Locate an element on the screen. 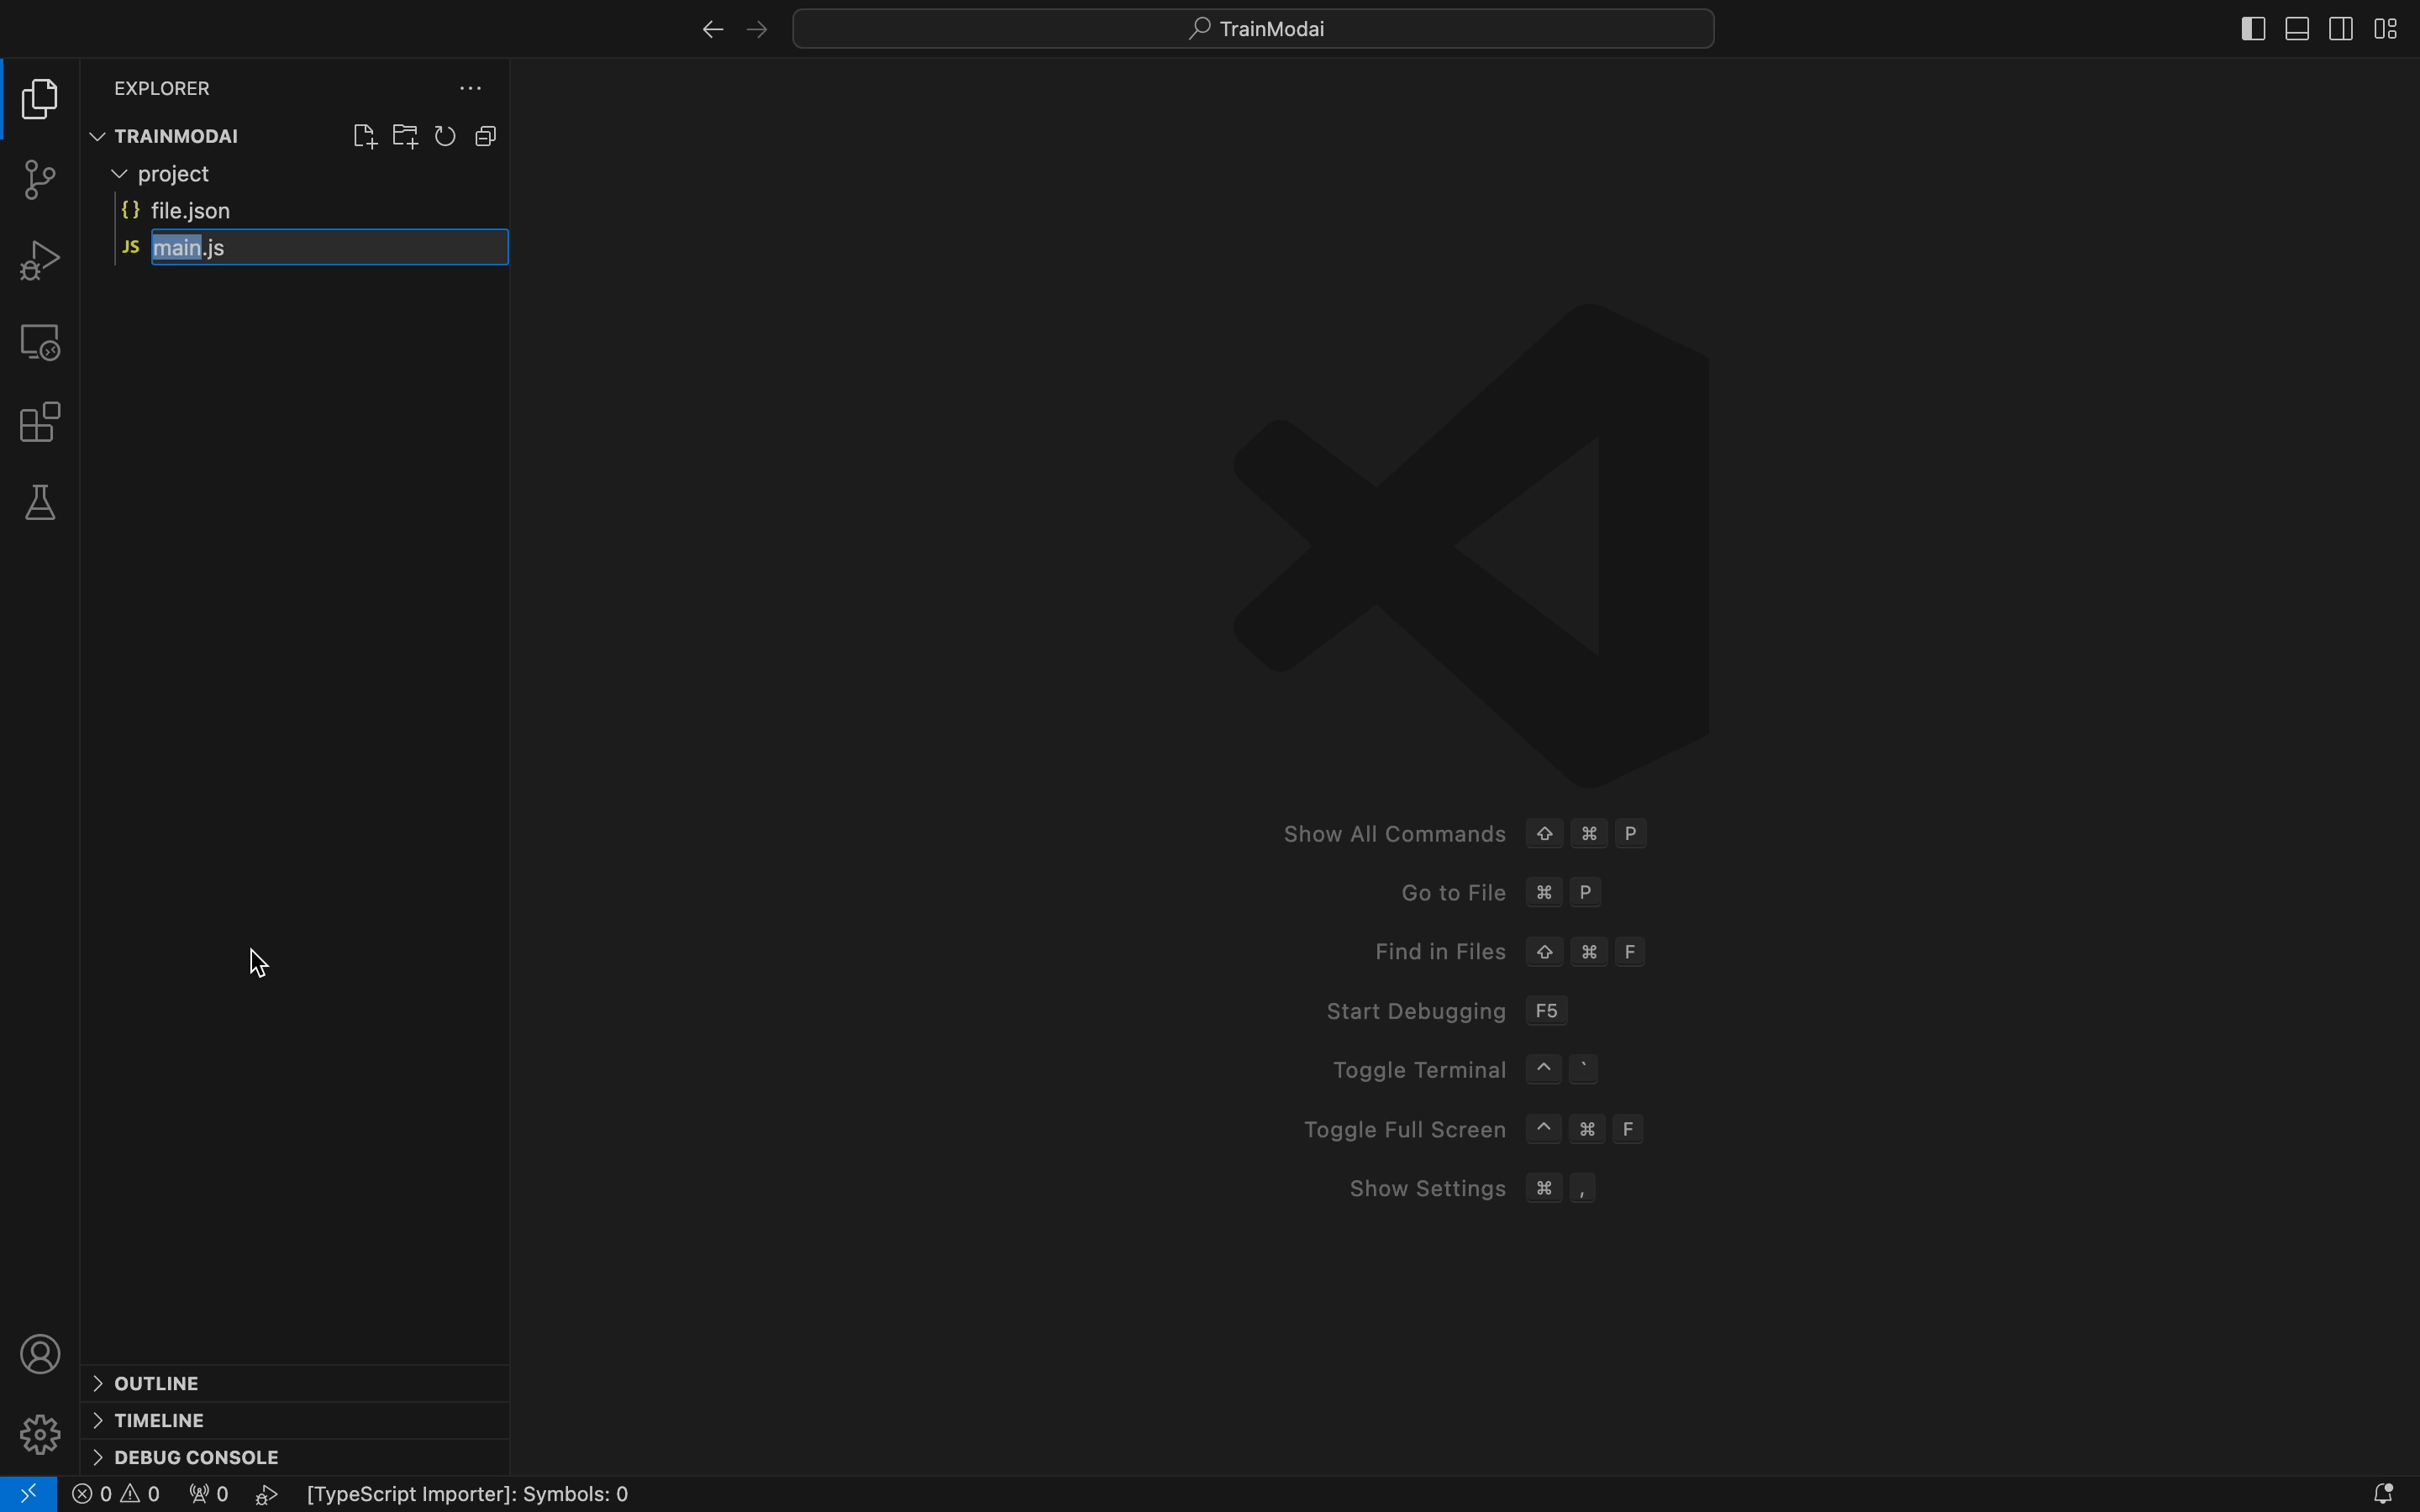 The image size is (2420, 1512). Typescript is located at coordinates (498, 1494).